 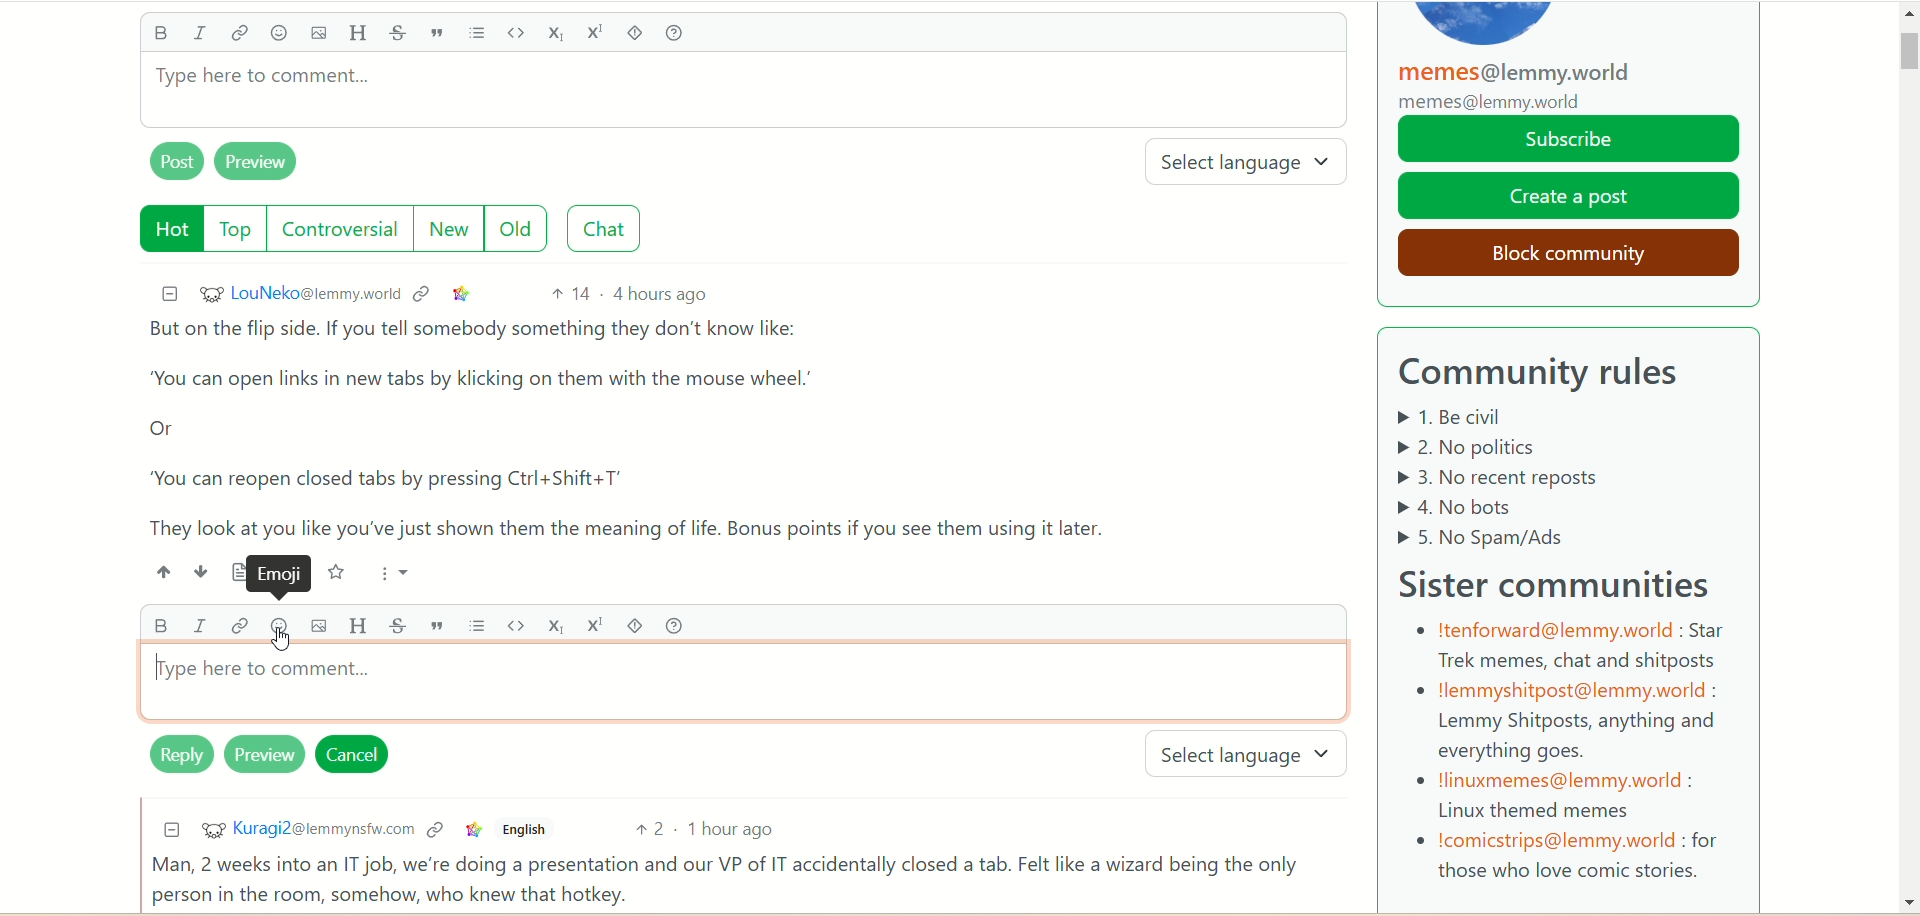 What do you see at coordinates (205, 34) in the screenshot?
I see `italics` at bounding box center [205, 34].